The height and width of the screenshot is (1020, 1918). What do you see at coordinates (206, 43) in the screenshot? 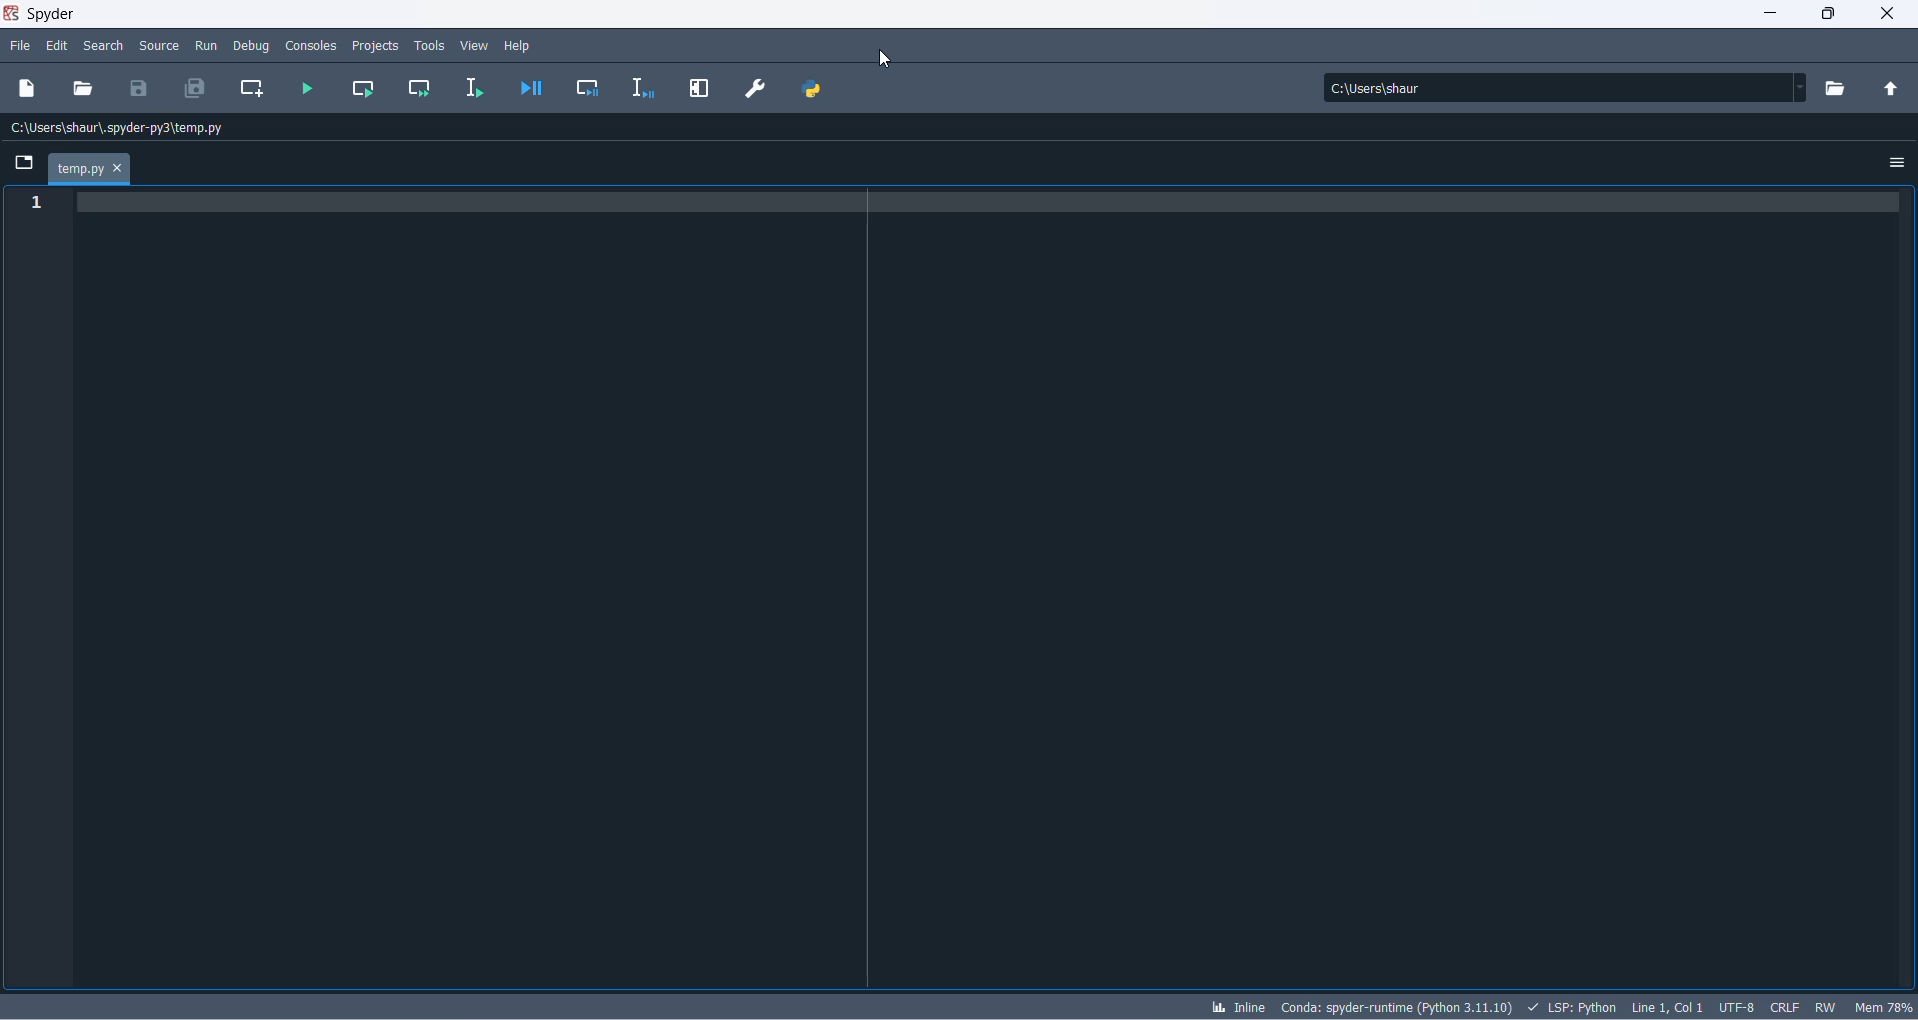
I see `run` at bounding box center [206, 43].